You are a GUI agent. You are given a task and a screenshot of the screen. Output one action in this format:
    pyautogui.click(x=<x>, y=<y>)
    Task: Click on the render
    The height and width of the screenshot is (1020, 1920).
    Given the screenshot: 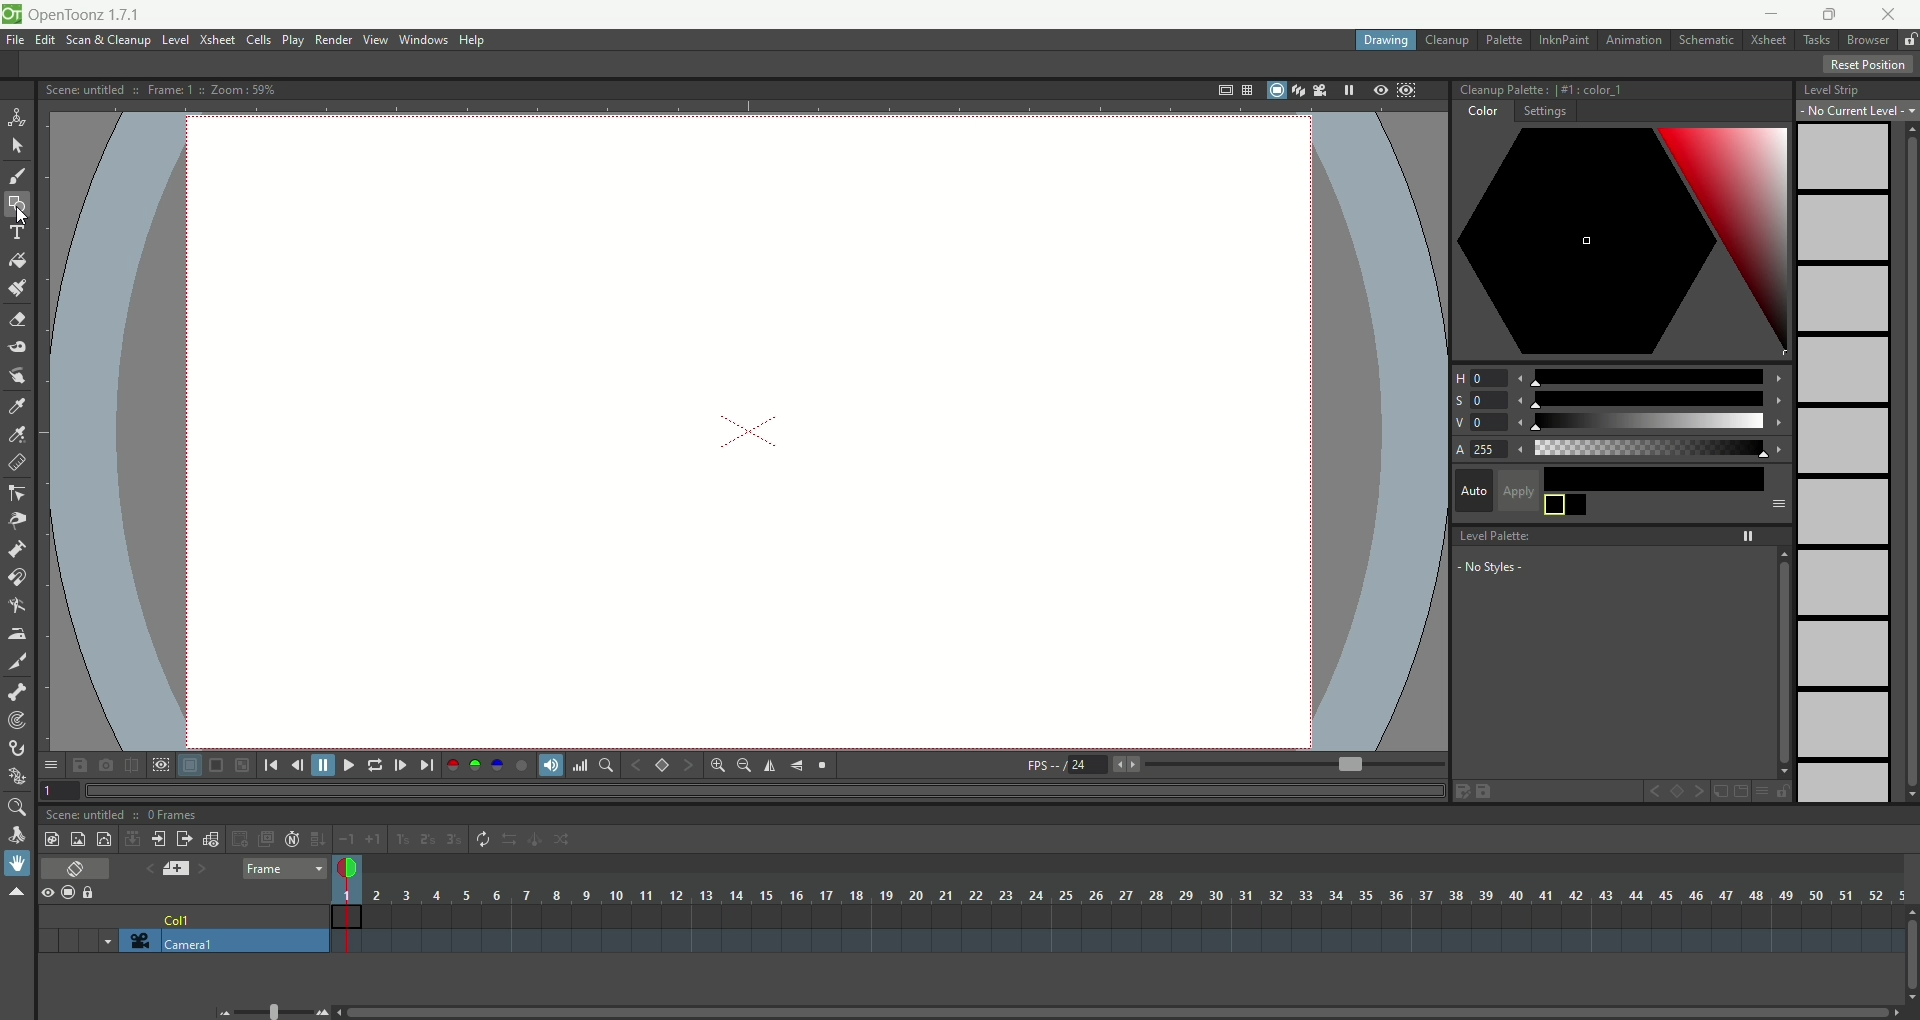 What is the action you would take?
    pyautogui.click(x=335, y=41)
    